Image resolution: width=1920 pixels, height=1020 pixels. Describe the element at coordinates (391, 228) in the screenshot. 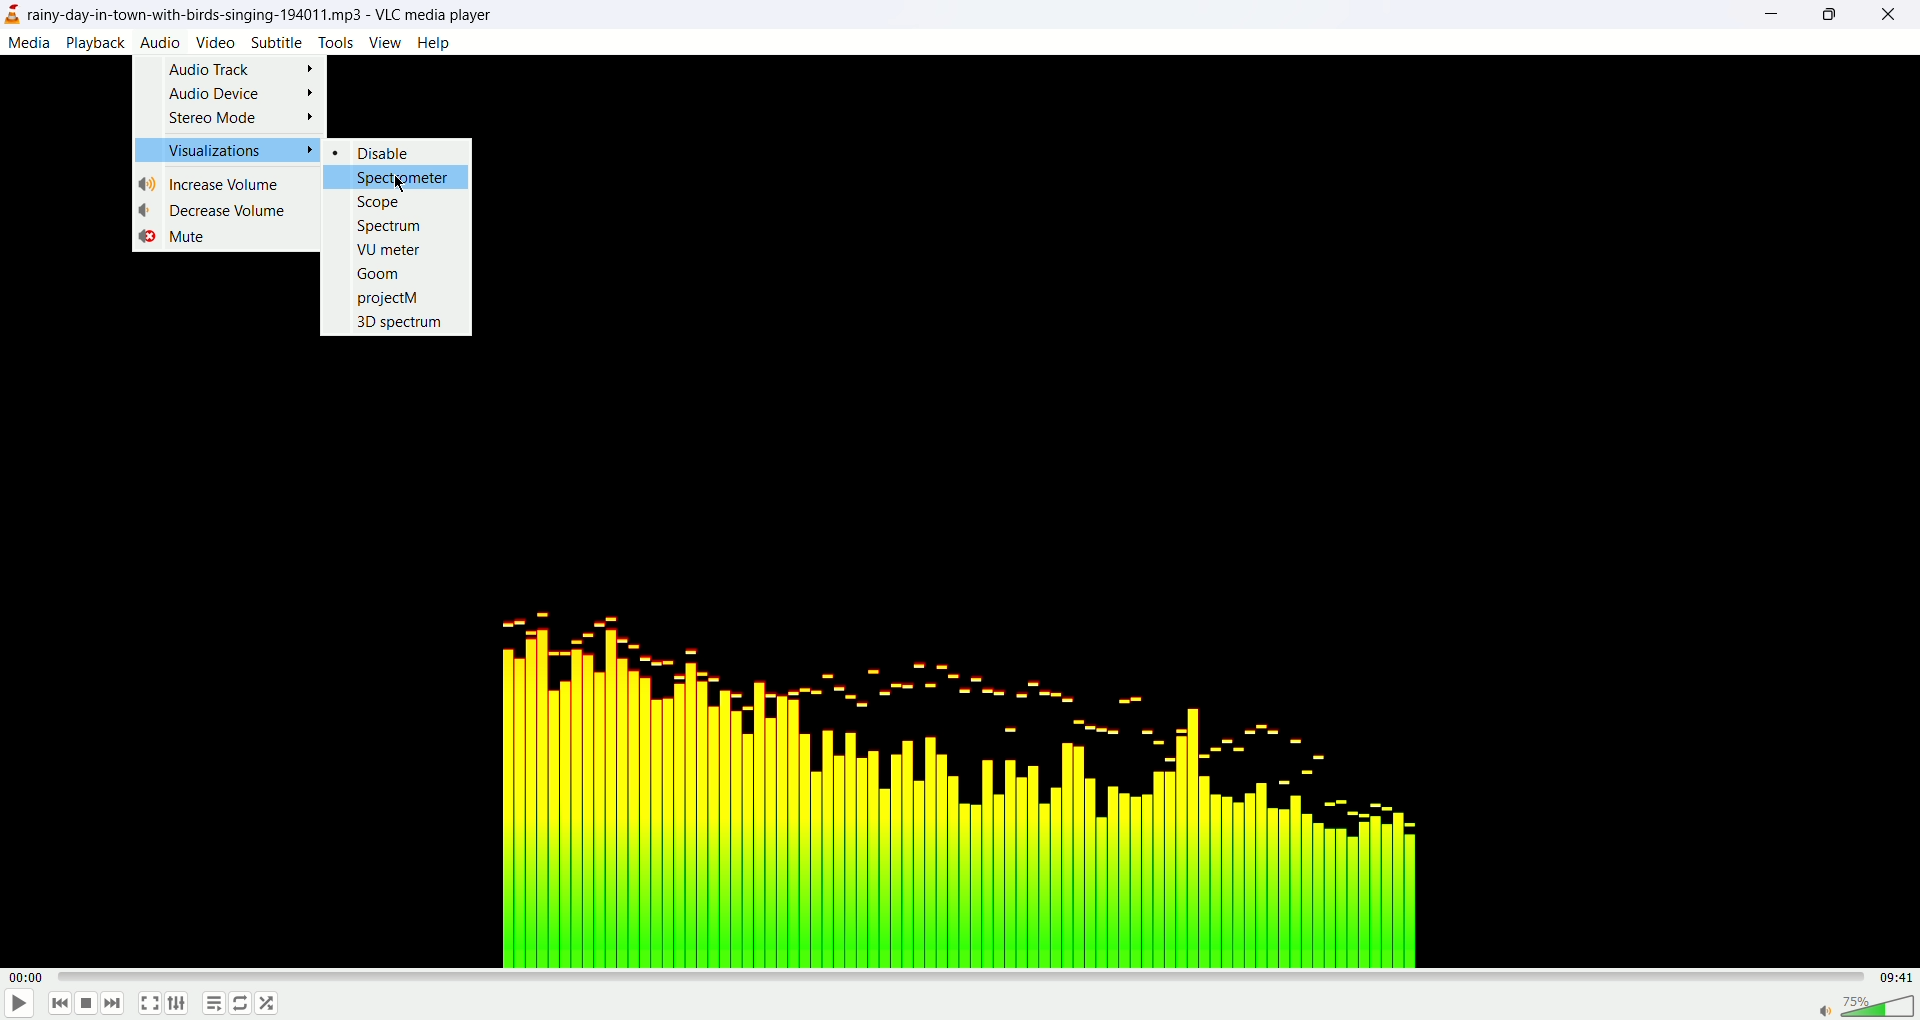

I see `spectrum` at that location.